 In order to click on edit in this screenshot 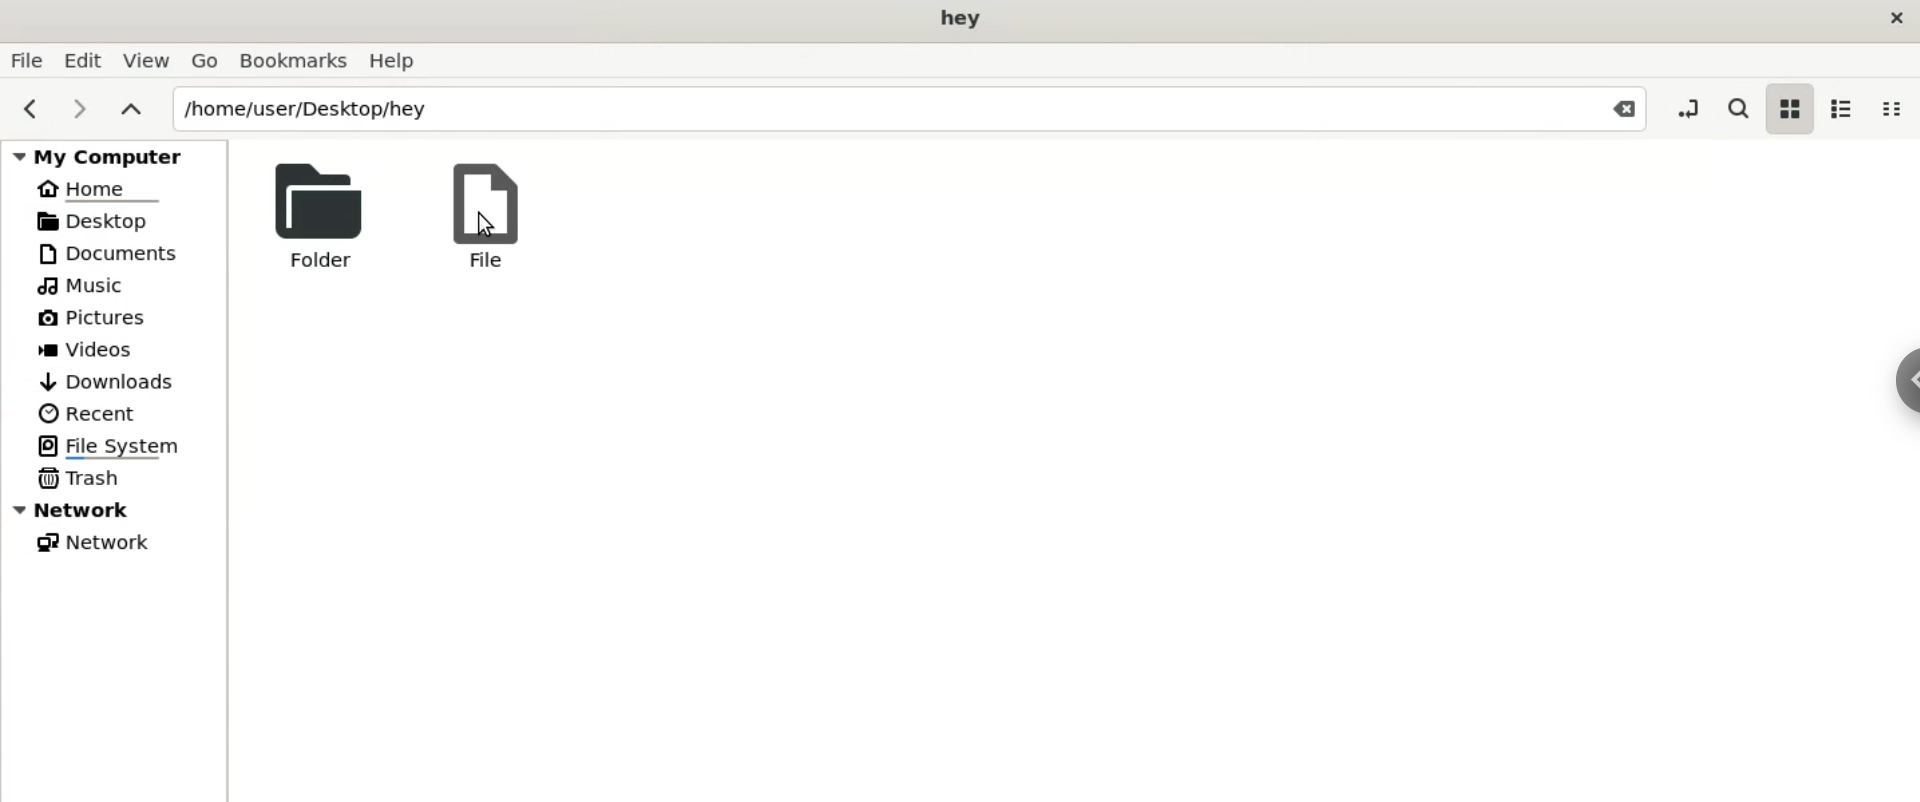, I will do `click(81, 60)`.